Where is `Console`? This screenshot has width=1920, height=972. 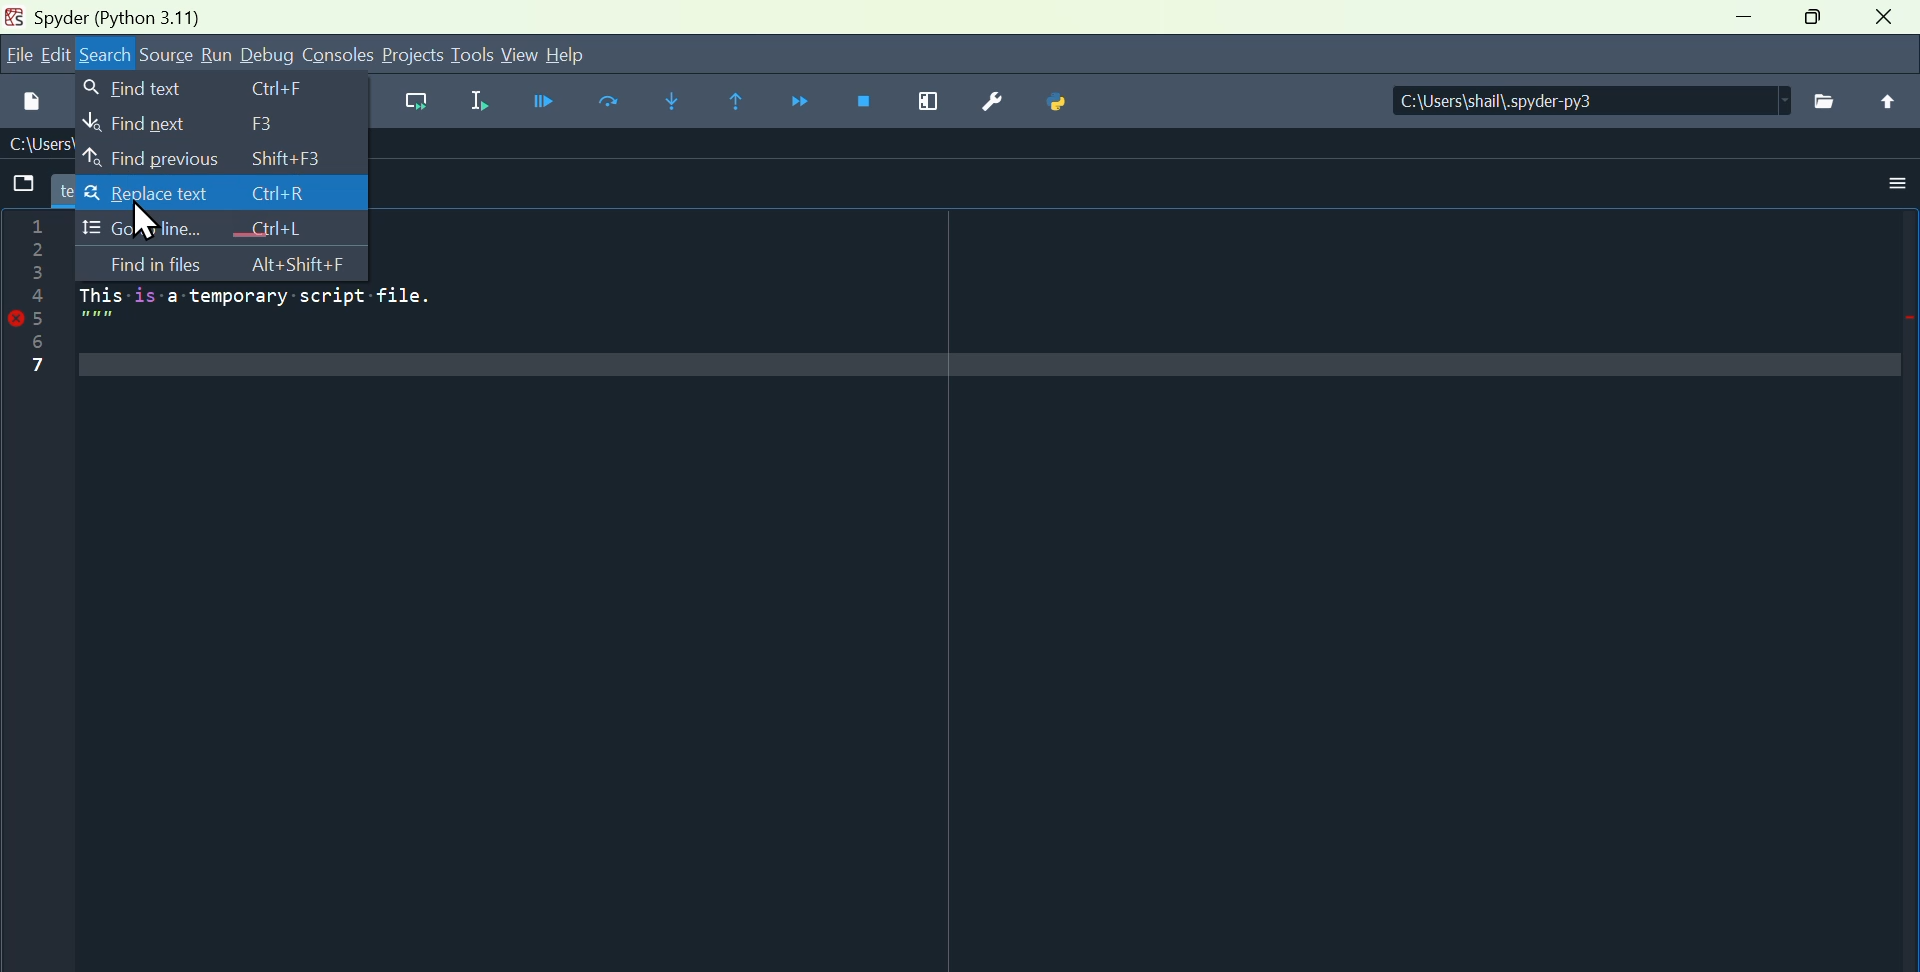
Console is located at coordinates (340, 56).